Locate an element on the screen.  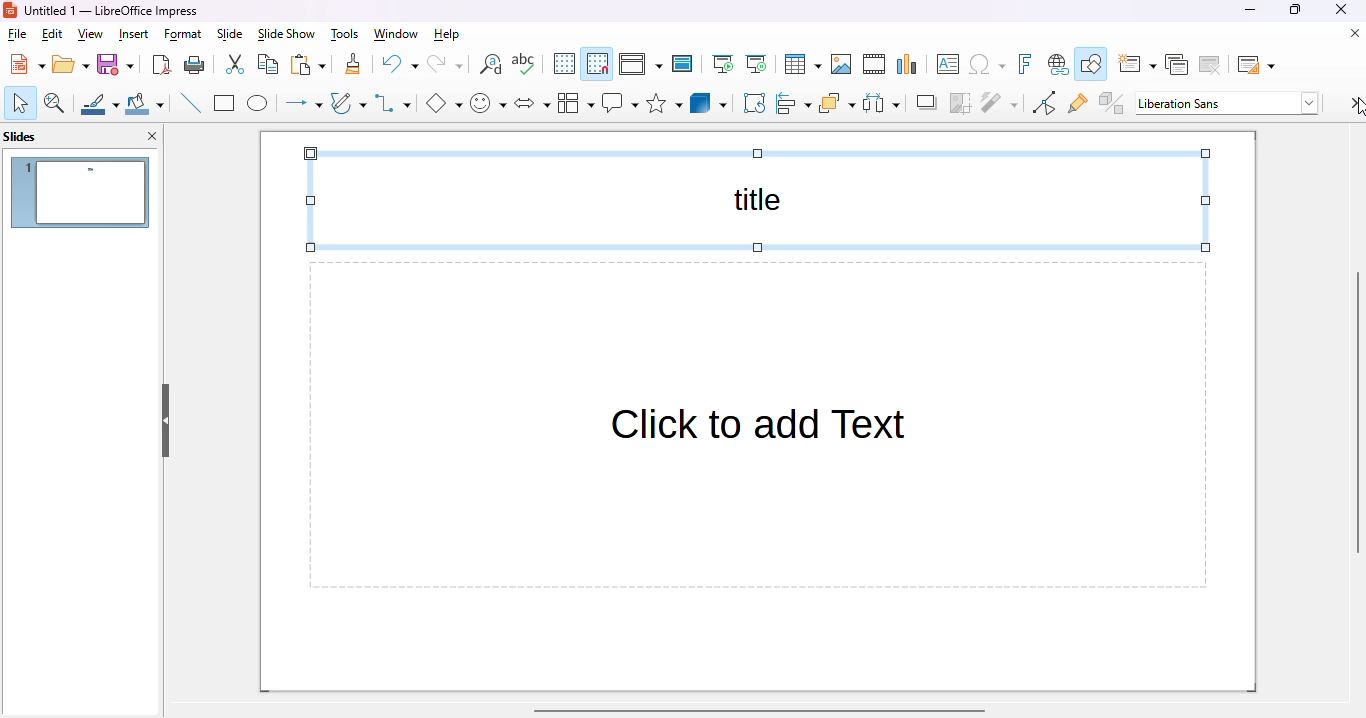
tools is located at coordinates (345, 35).